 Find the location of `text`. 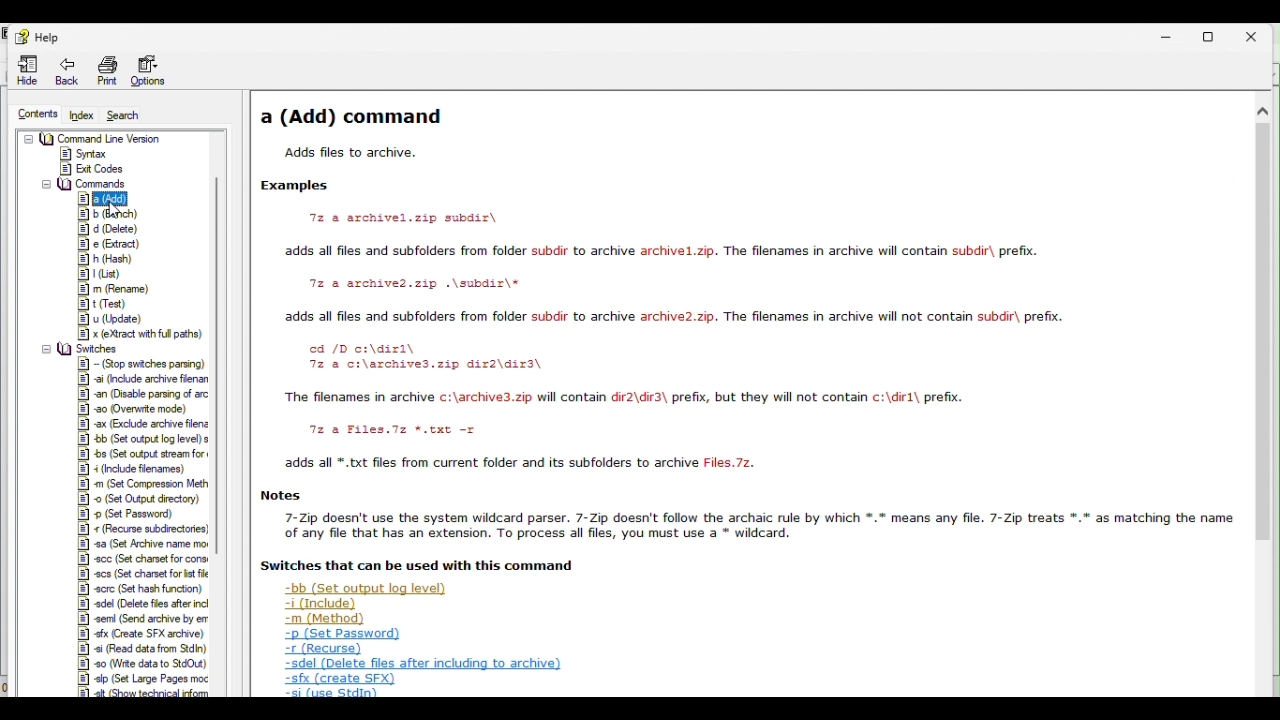

text is located at coordinates (425, 357).